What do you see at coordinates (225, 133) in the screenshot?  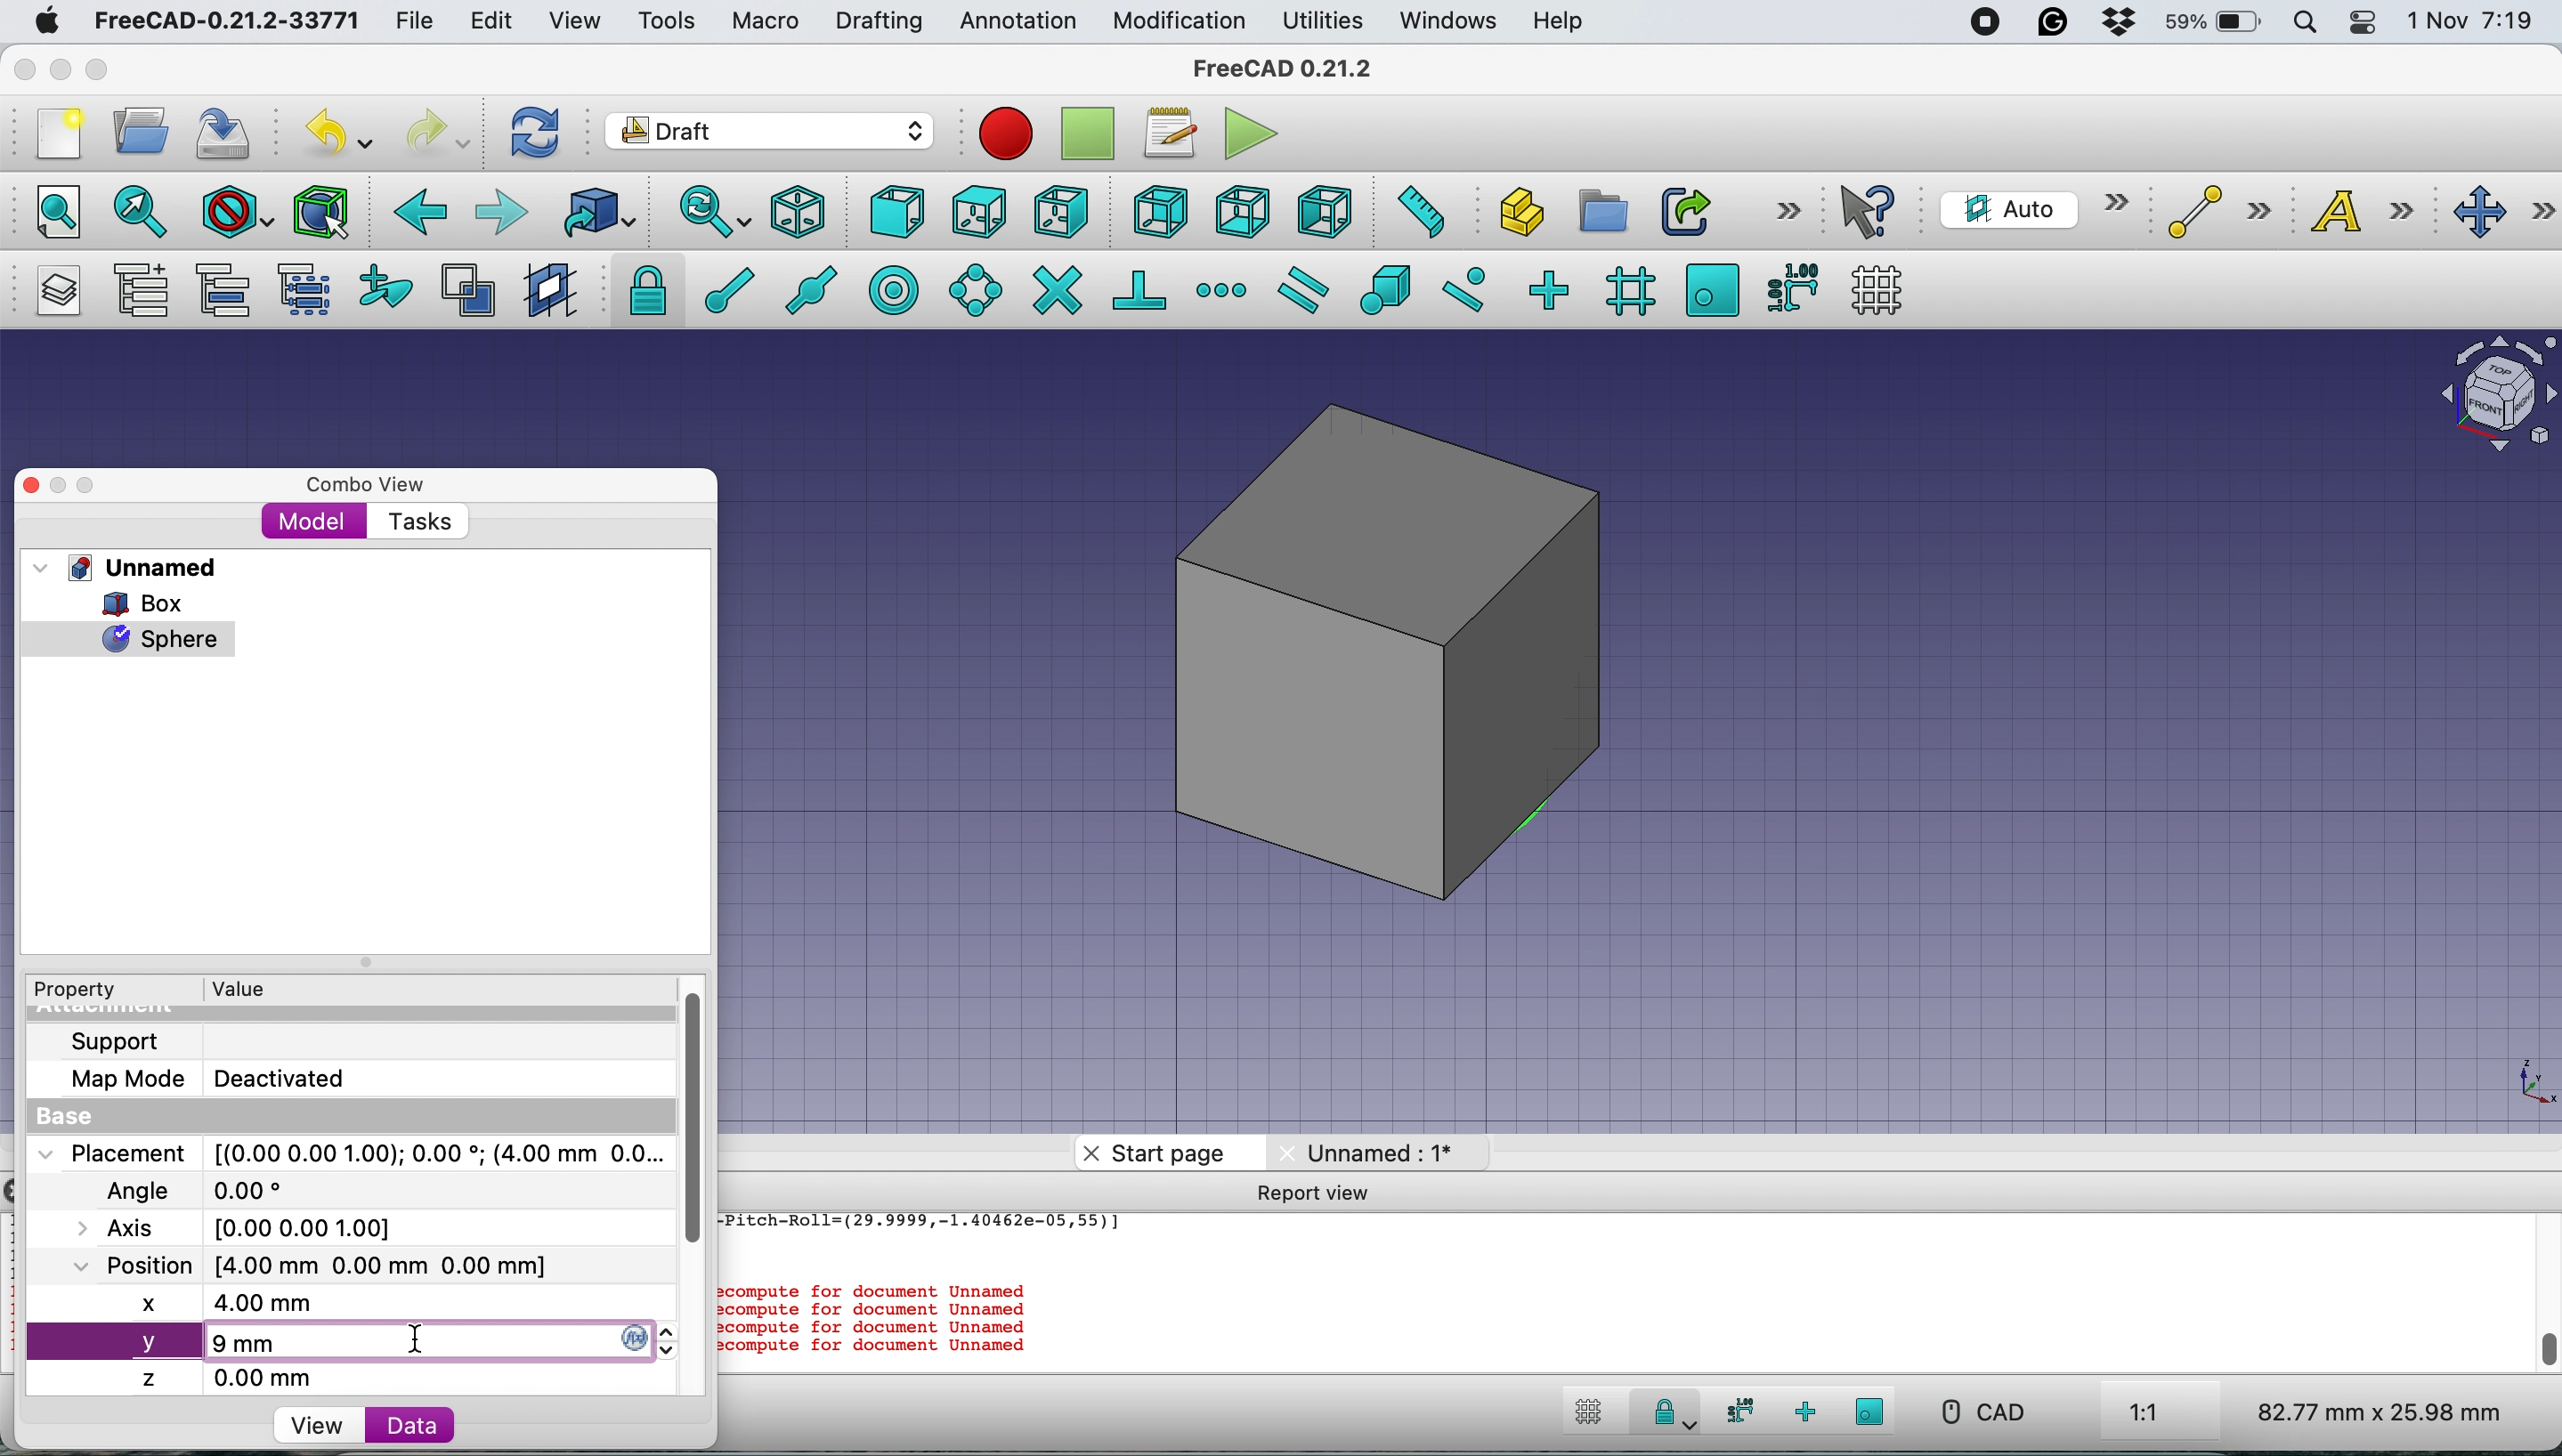 I see `save` at bounding box center [225, 133].